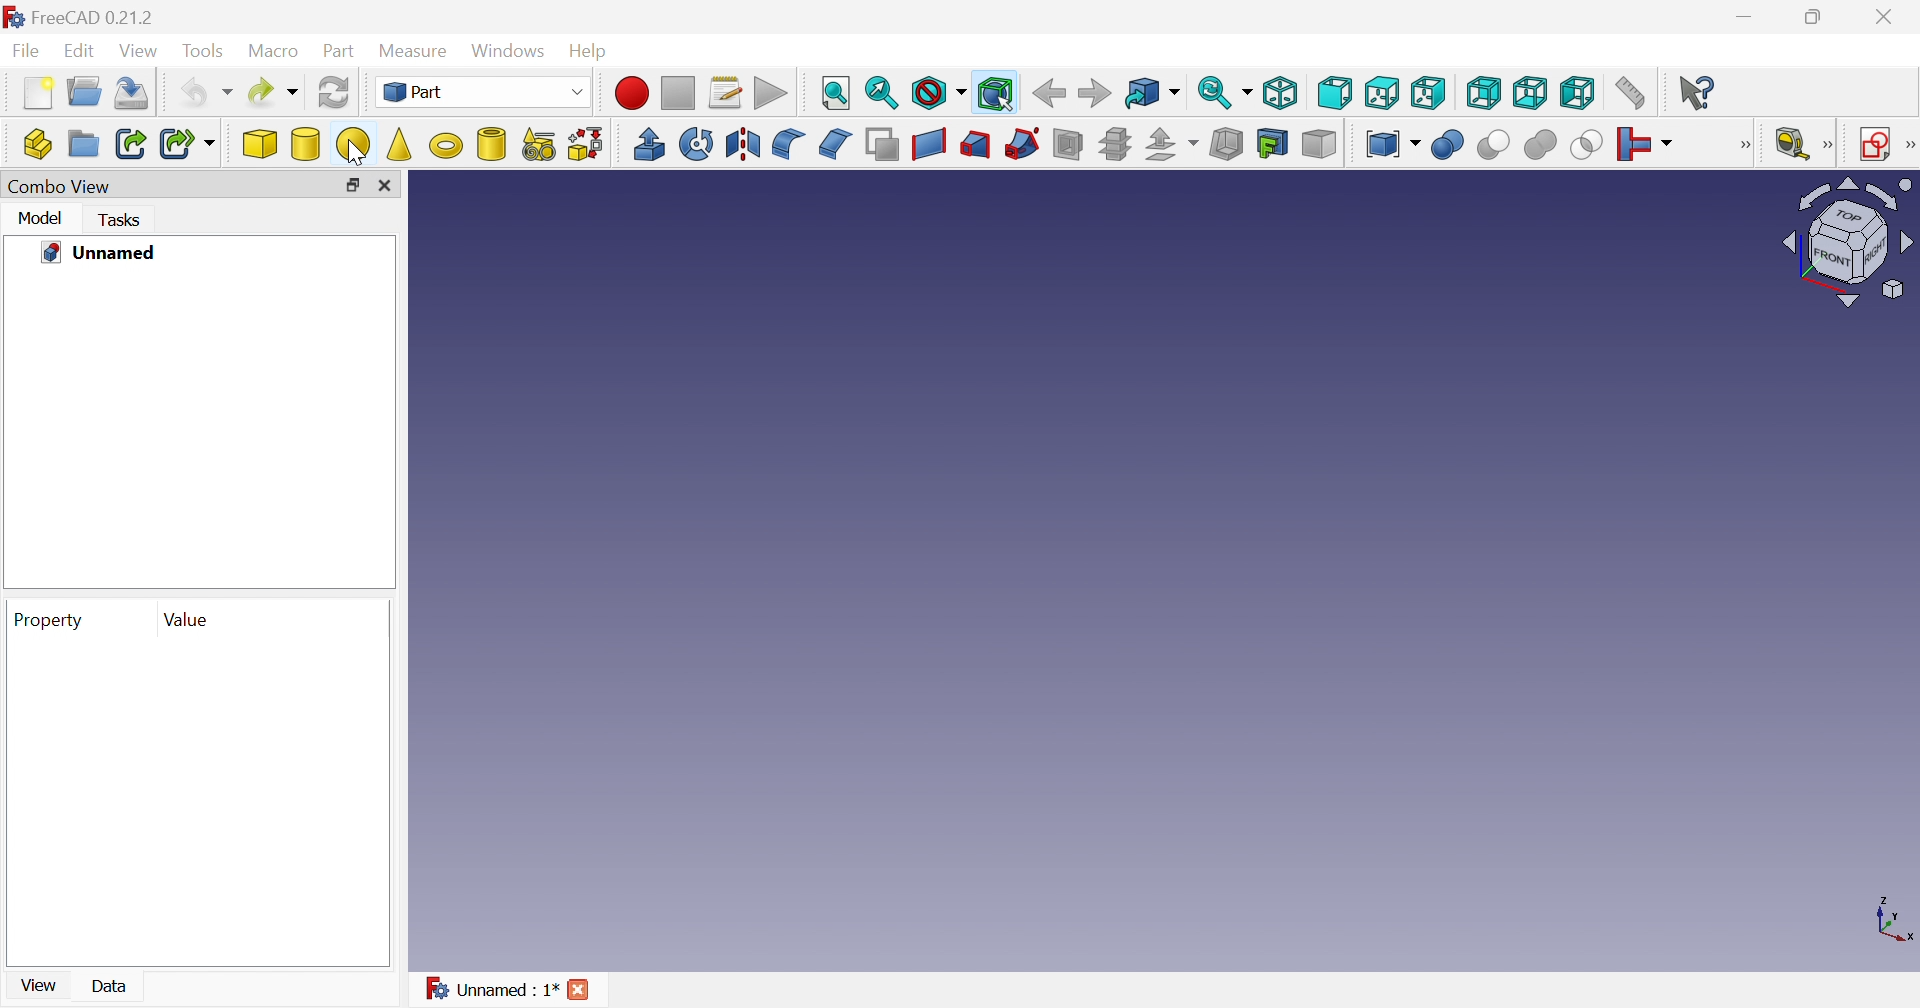 The width and height of the screenshot is (1920, 1008). Describe the element at coordinates (538, 144) in the screenshot. I see `Create primitives...` at that location.